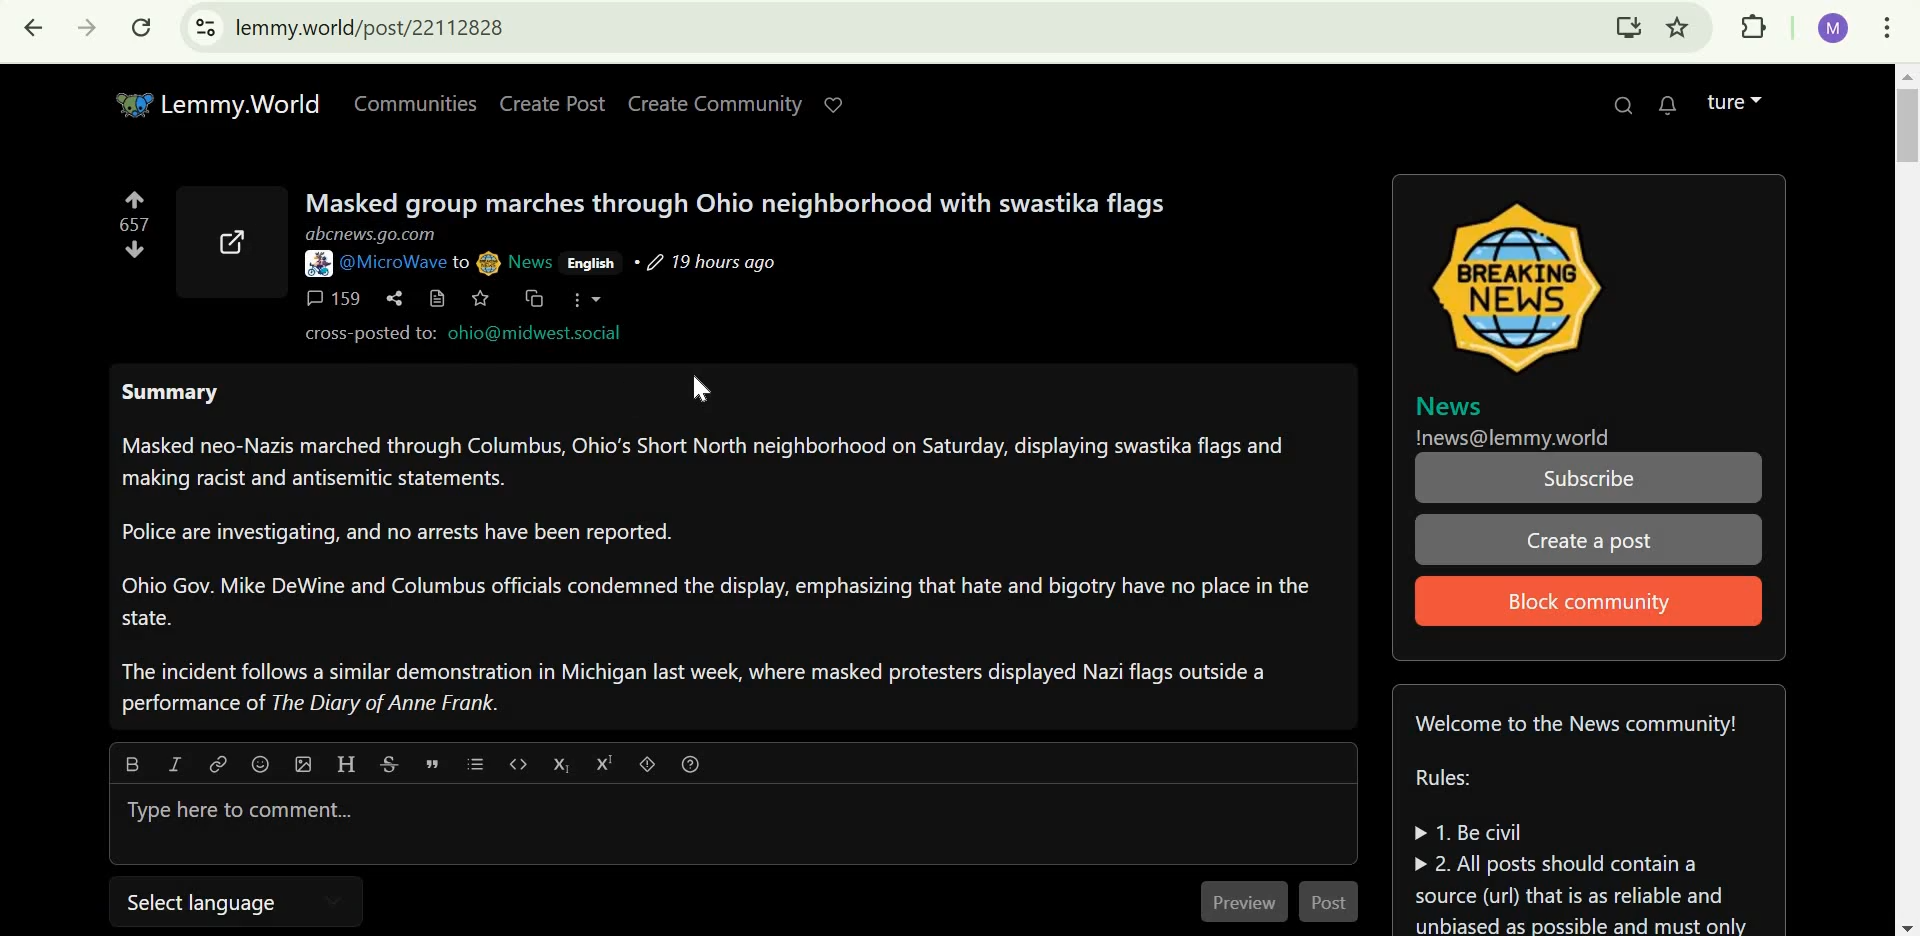  What do you see at coordinates (415, 101) in the screenshot?
I see `Communities` at bounding box center [415, 101].